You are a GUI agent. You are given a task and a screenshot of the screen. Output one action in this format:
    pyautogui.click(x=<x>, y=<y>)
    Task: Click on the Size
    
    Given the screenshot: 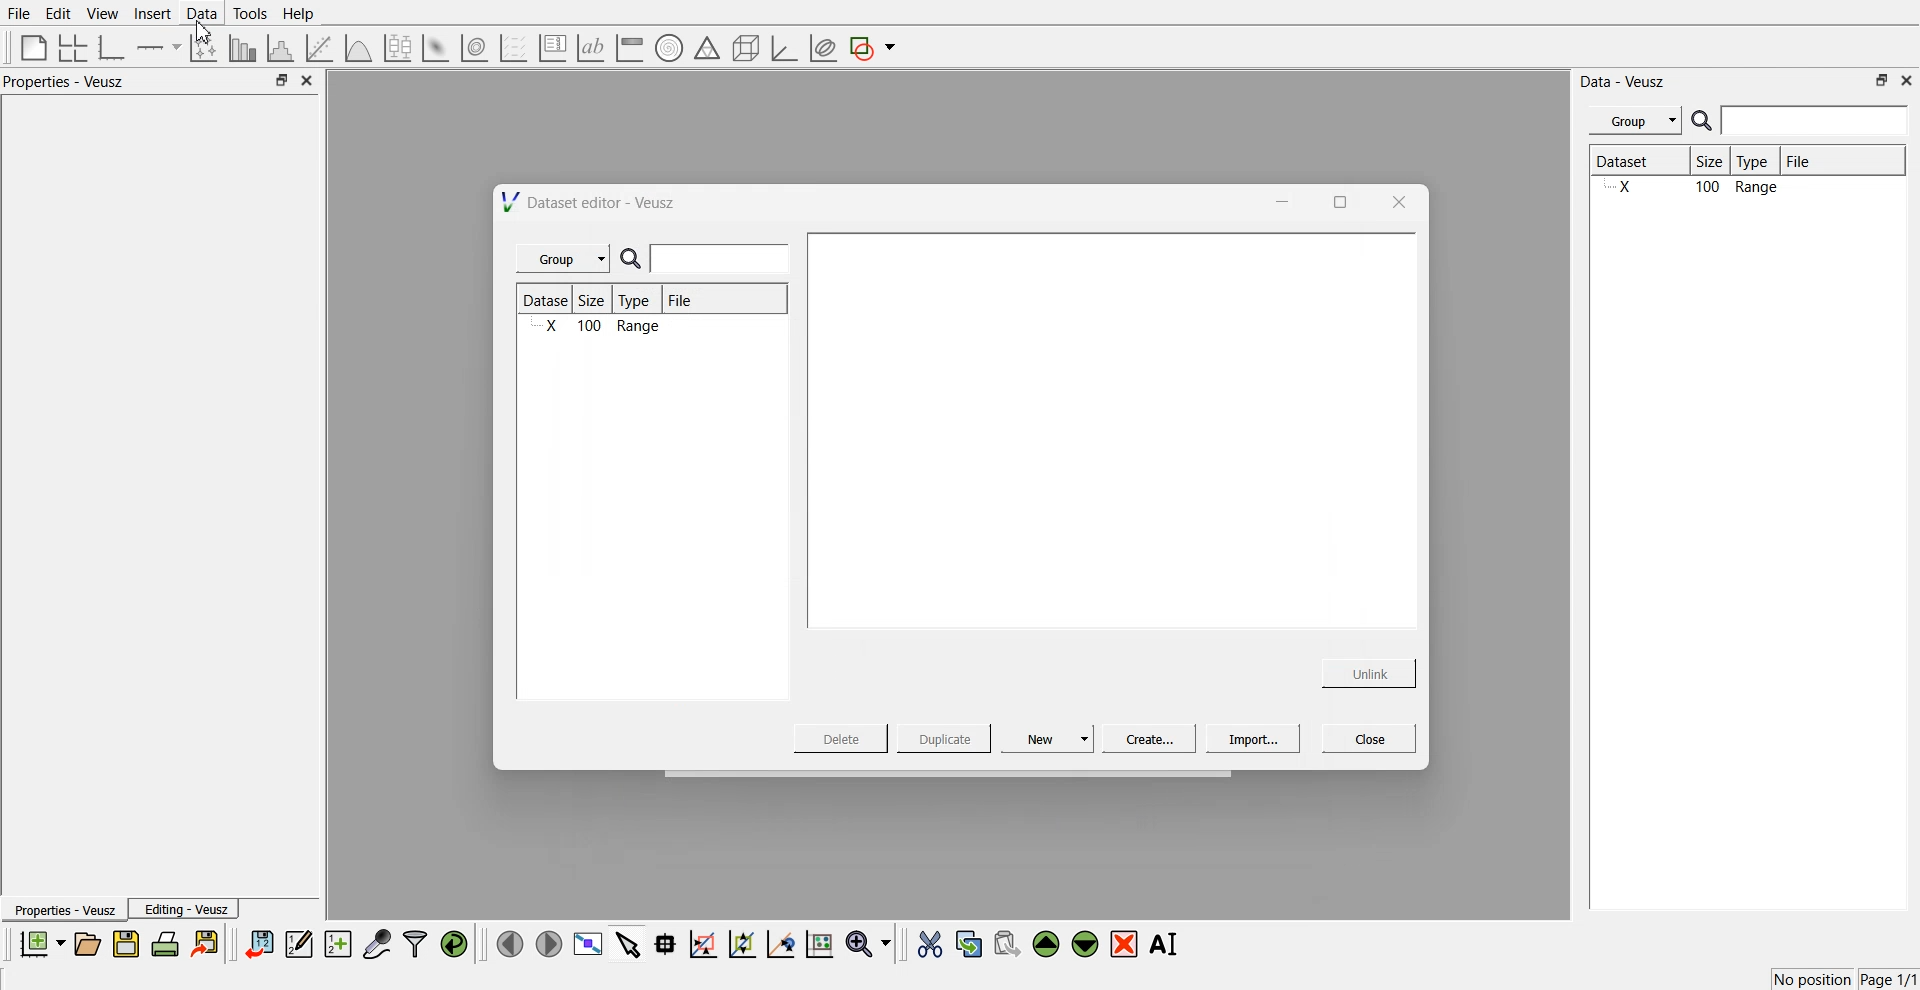 What is the action you would take?
    pyautogui.click(x=598, y=301)
    